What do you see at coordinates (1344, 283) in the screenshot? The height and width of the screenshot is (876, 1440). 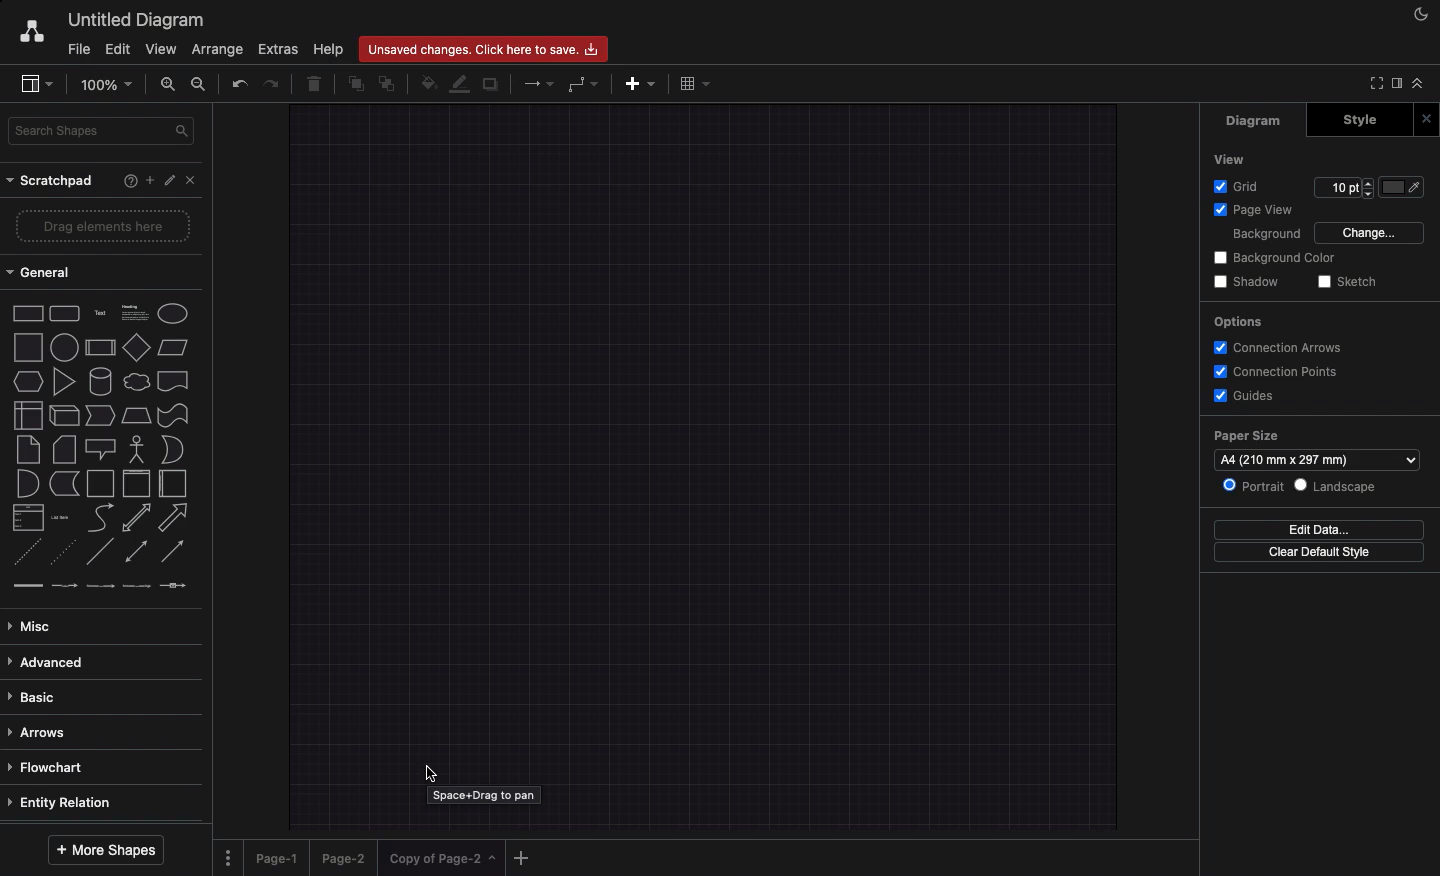 I see `Sketch` at bounding box center [1344, 283].